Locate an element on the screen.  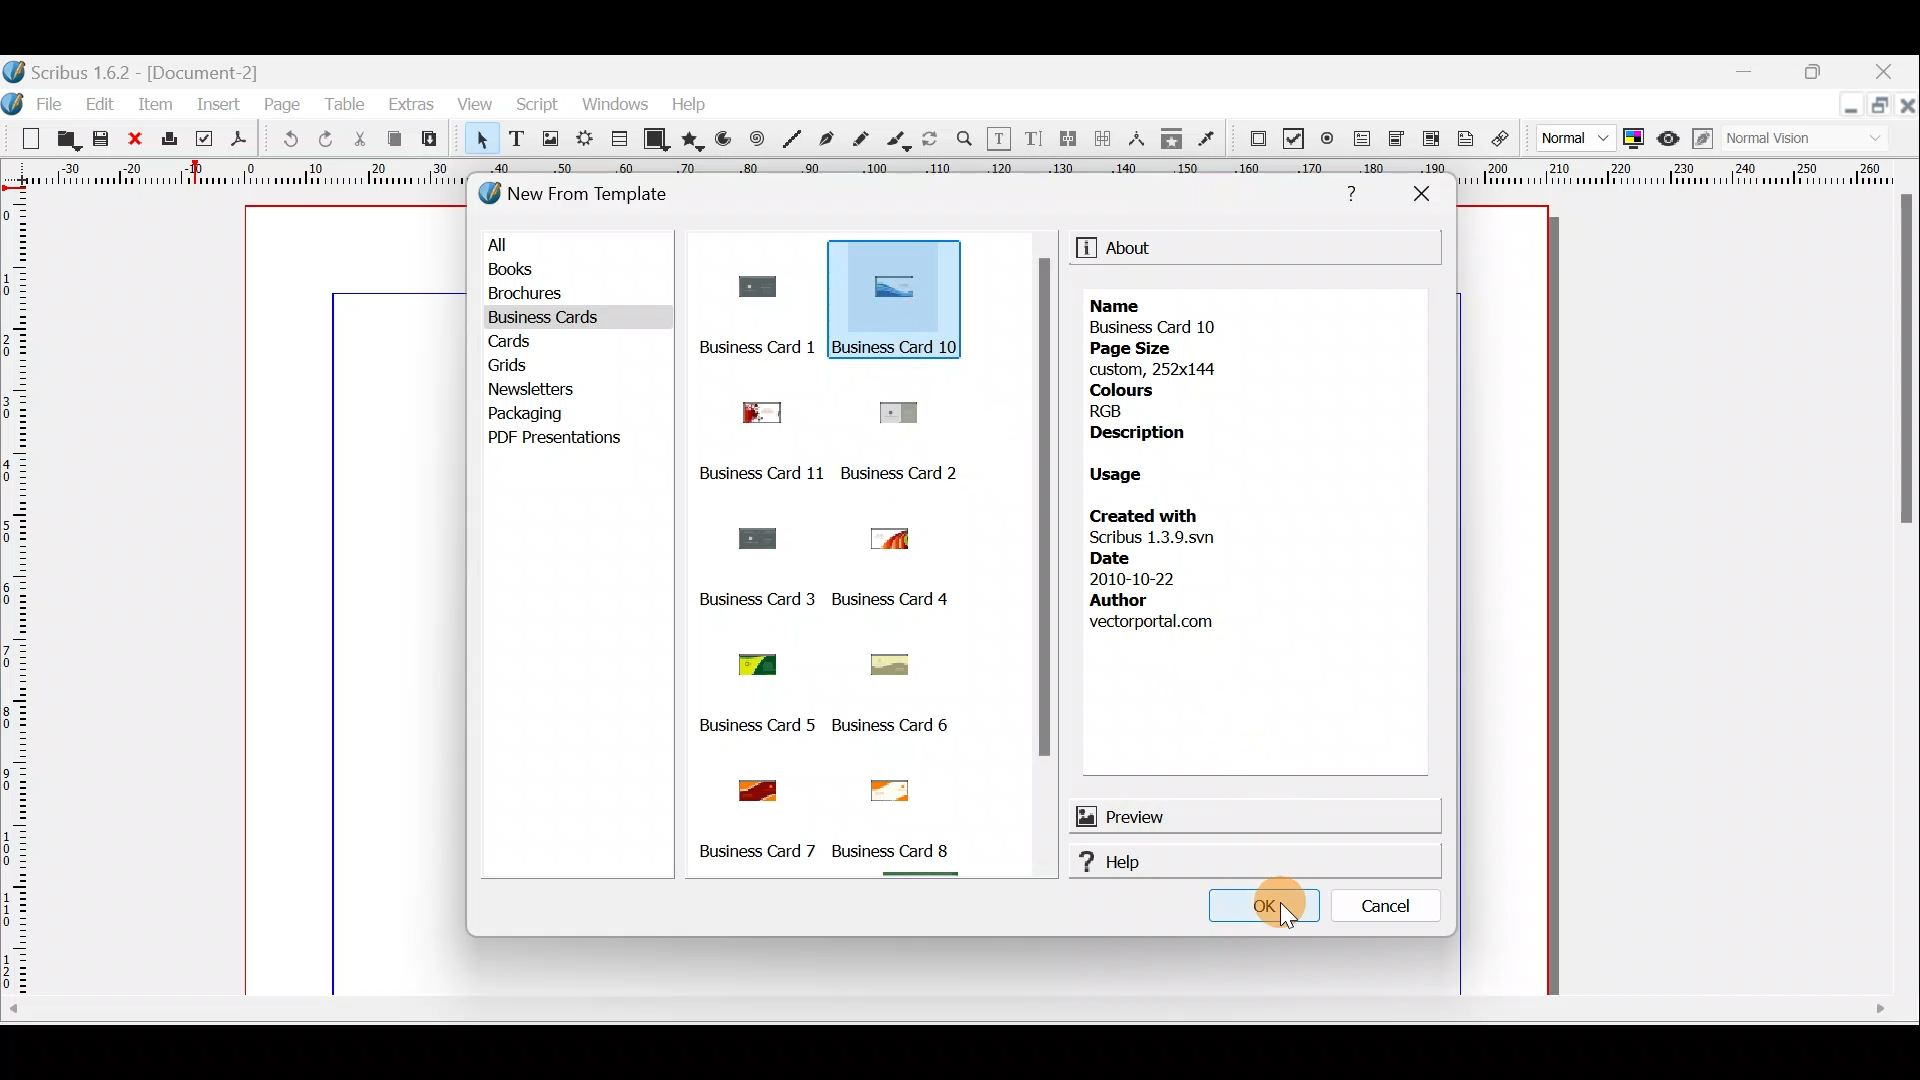
vectorportal.com is located at coordinates (1151, 623).